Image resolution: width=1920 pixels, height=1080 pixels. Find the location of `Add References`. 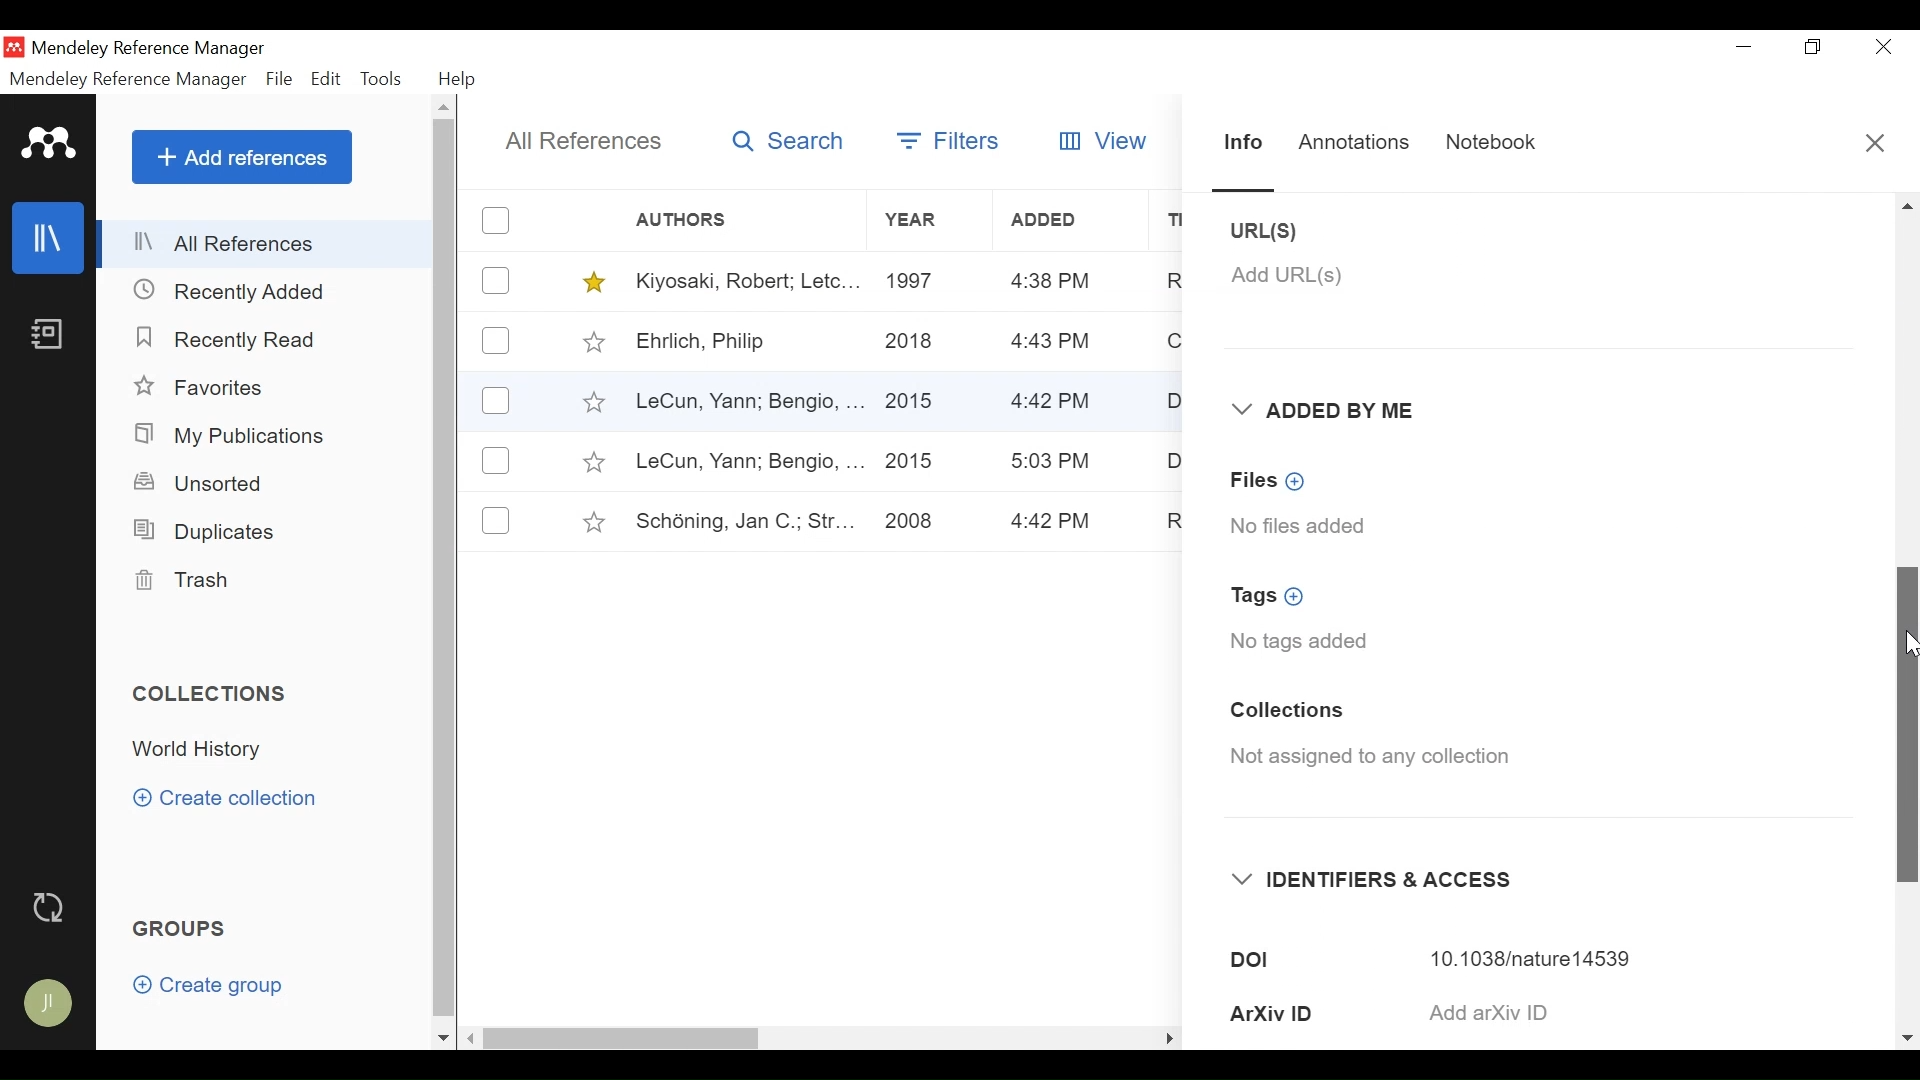

Add References is located at coordinates (242, 157).